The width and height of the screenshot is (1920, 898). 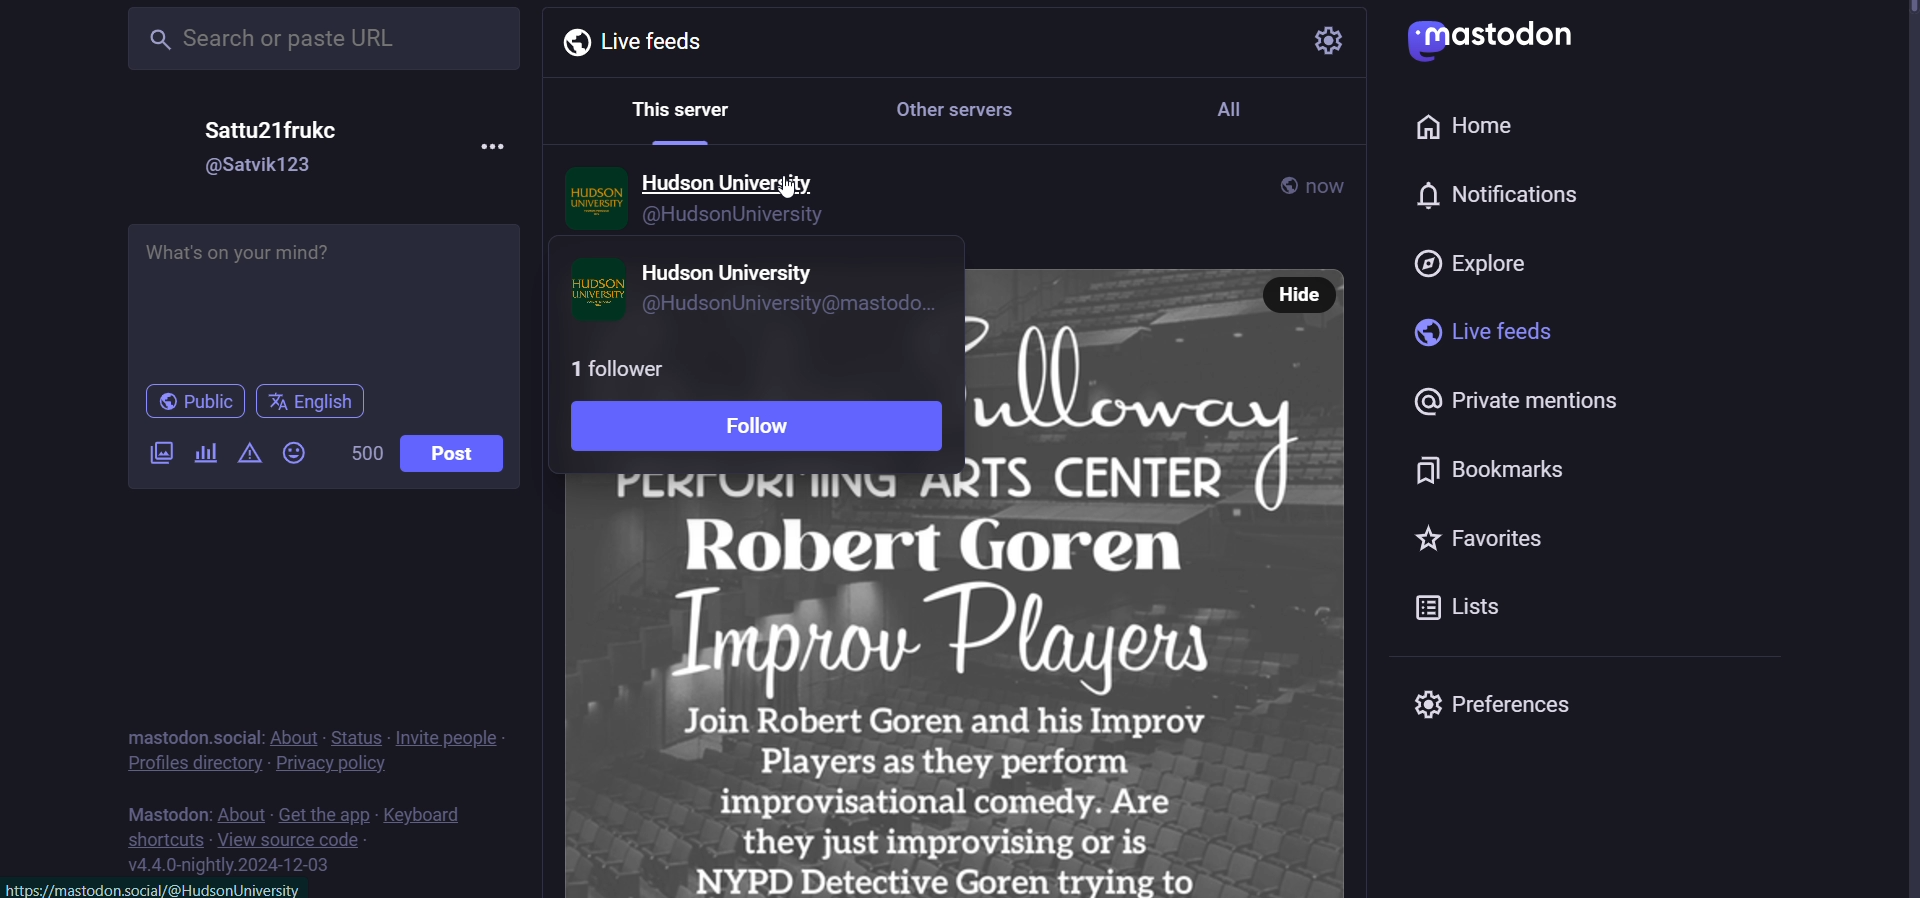 I want to click on Sattu21frukc, so click(x=294, y=129).